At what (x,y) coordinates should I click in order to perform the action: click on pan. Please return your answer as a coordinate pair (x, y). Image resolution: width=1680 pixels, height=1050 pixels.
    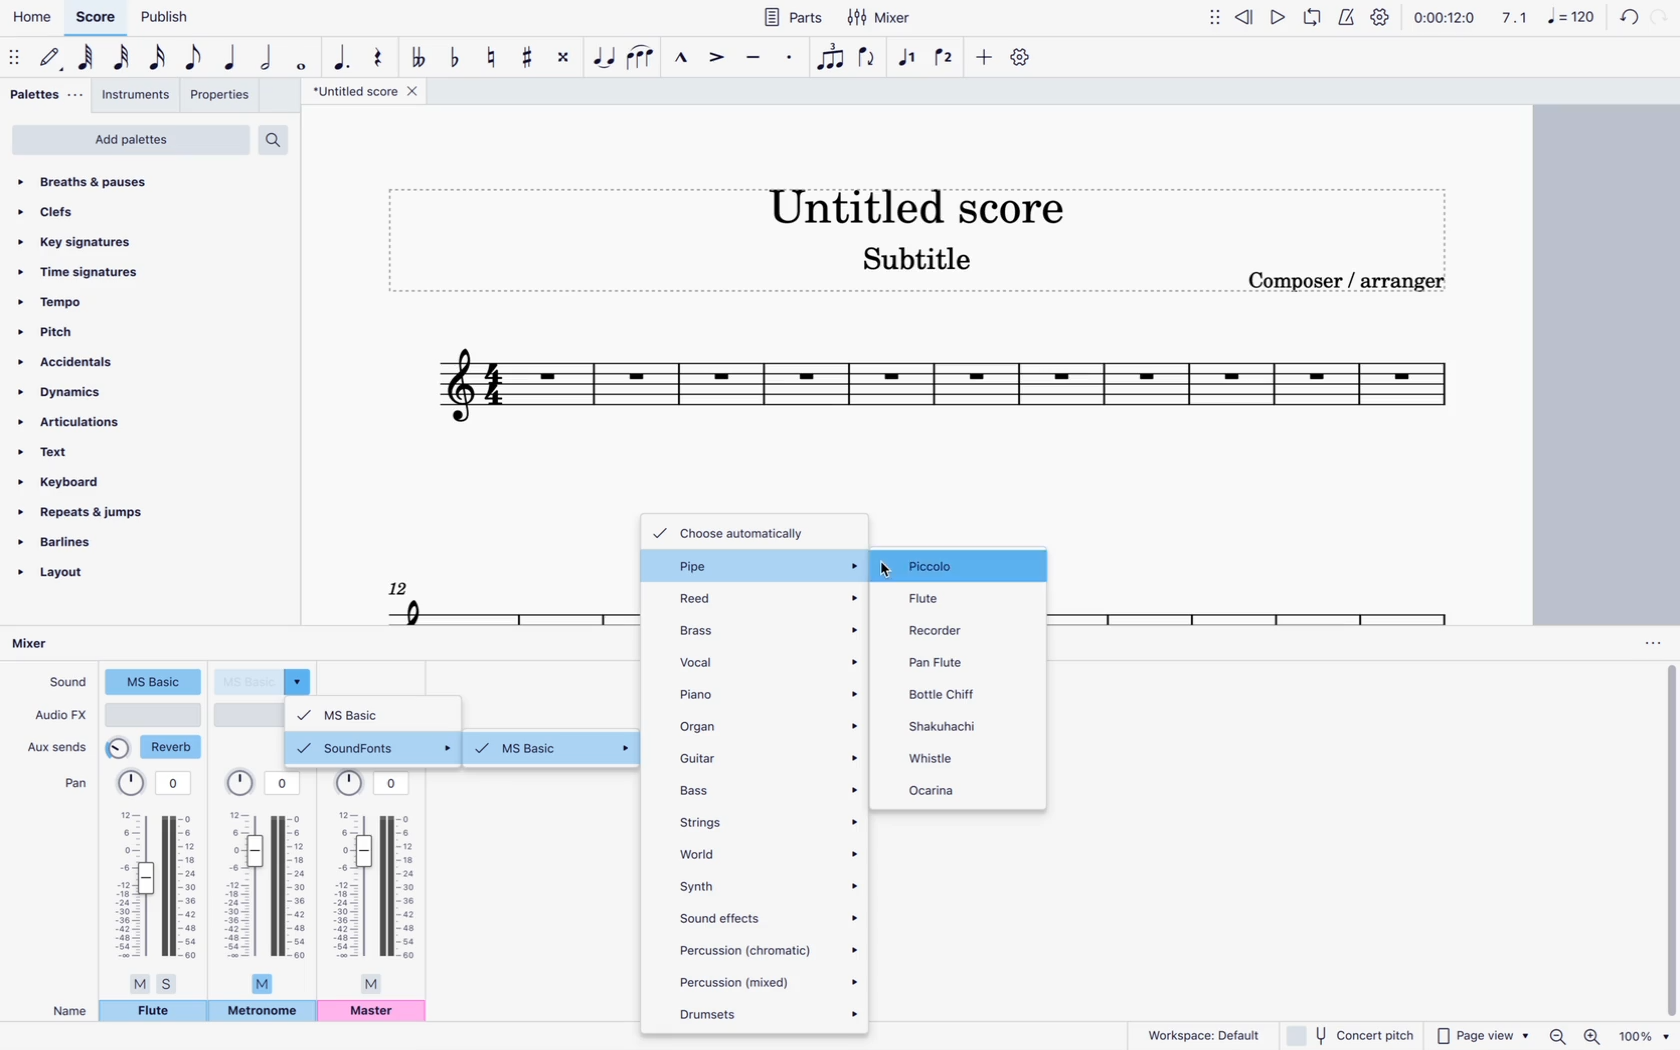
    Looking at the image, I should click on (72, 784).